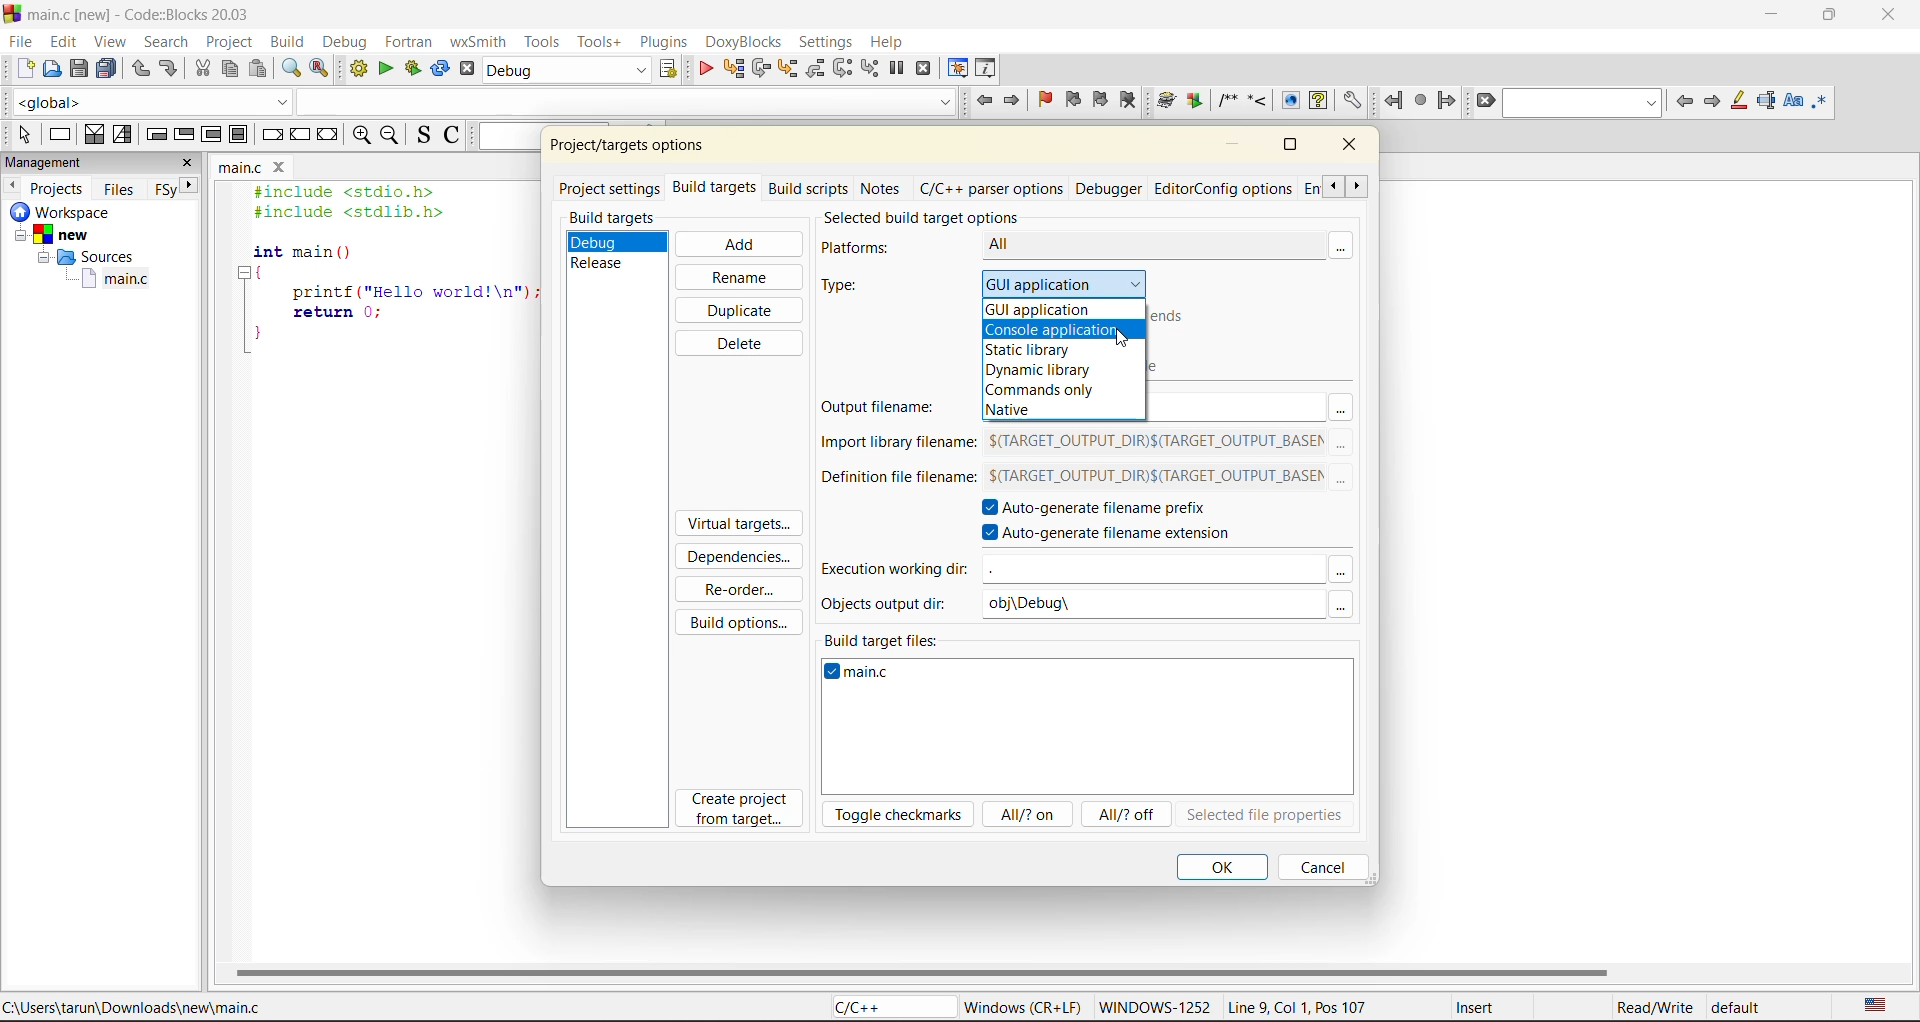 The image size is (1920, 1022). What do you see at coordinates (1042, 308) in the screenshot?
I see `gui application` at bounding box center [1042, 308].